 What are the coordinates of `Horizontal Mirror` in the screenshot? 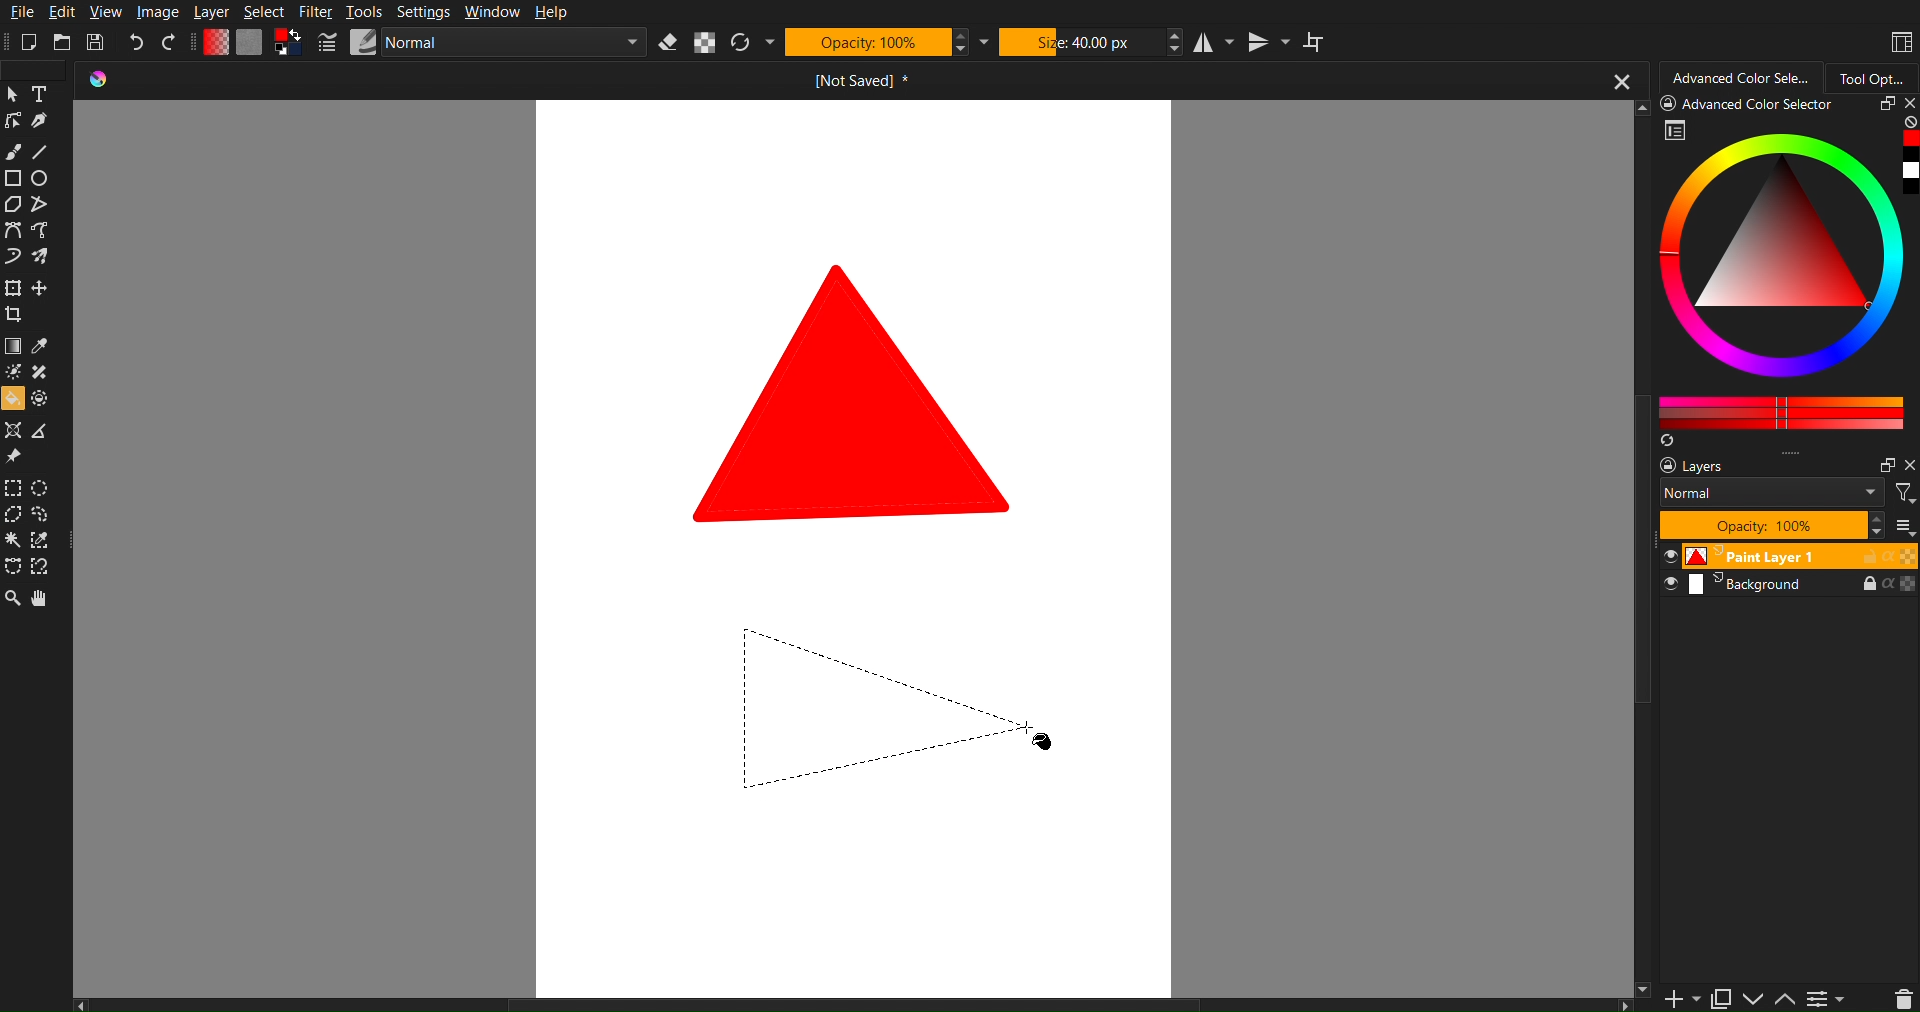 It's located at (1213, 43).